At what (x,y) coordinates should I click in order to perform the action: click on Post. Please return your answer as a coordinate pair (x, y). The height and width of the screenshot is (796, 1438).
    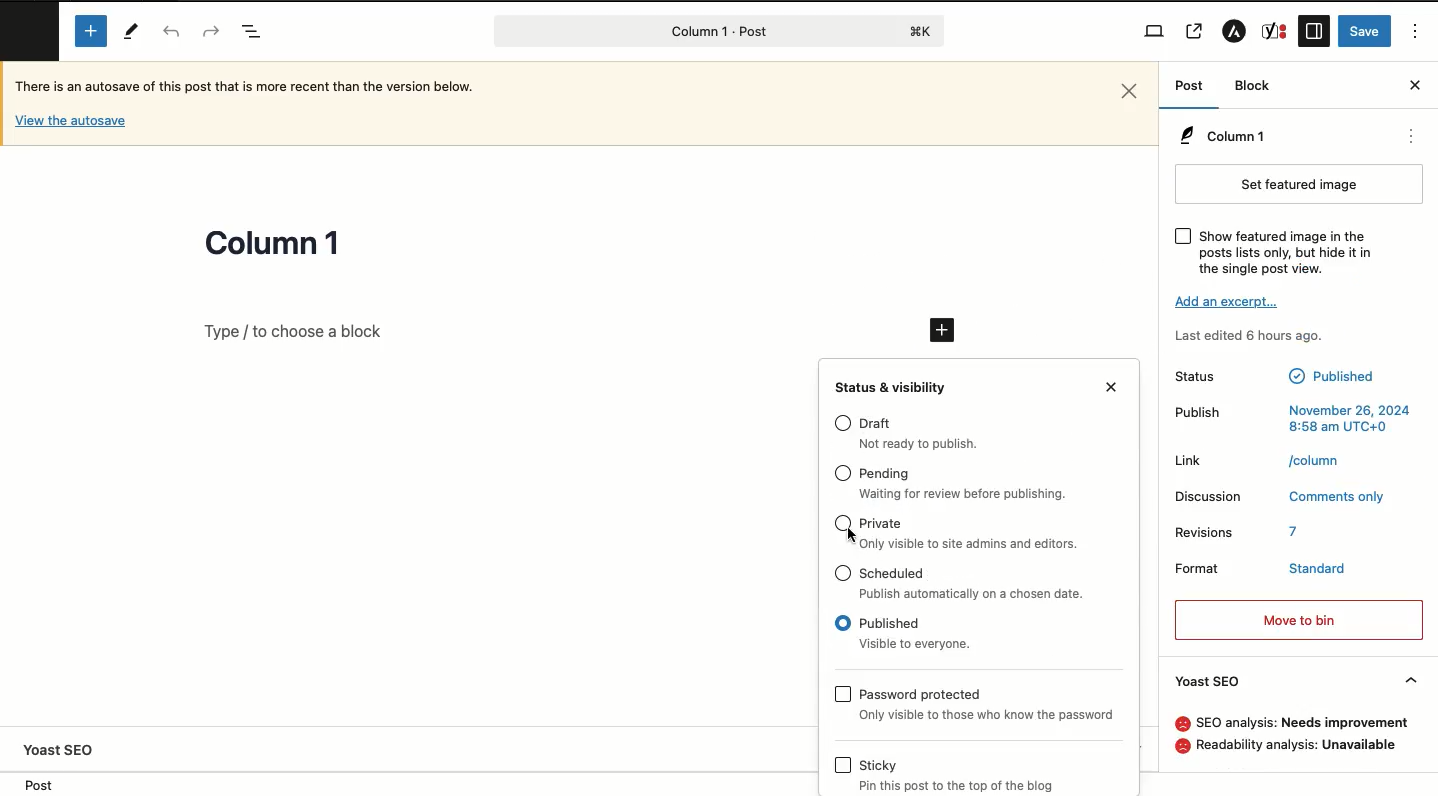
    Looking at the image, I should click on (34, 784).